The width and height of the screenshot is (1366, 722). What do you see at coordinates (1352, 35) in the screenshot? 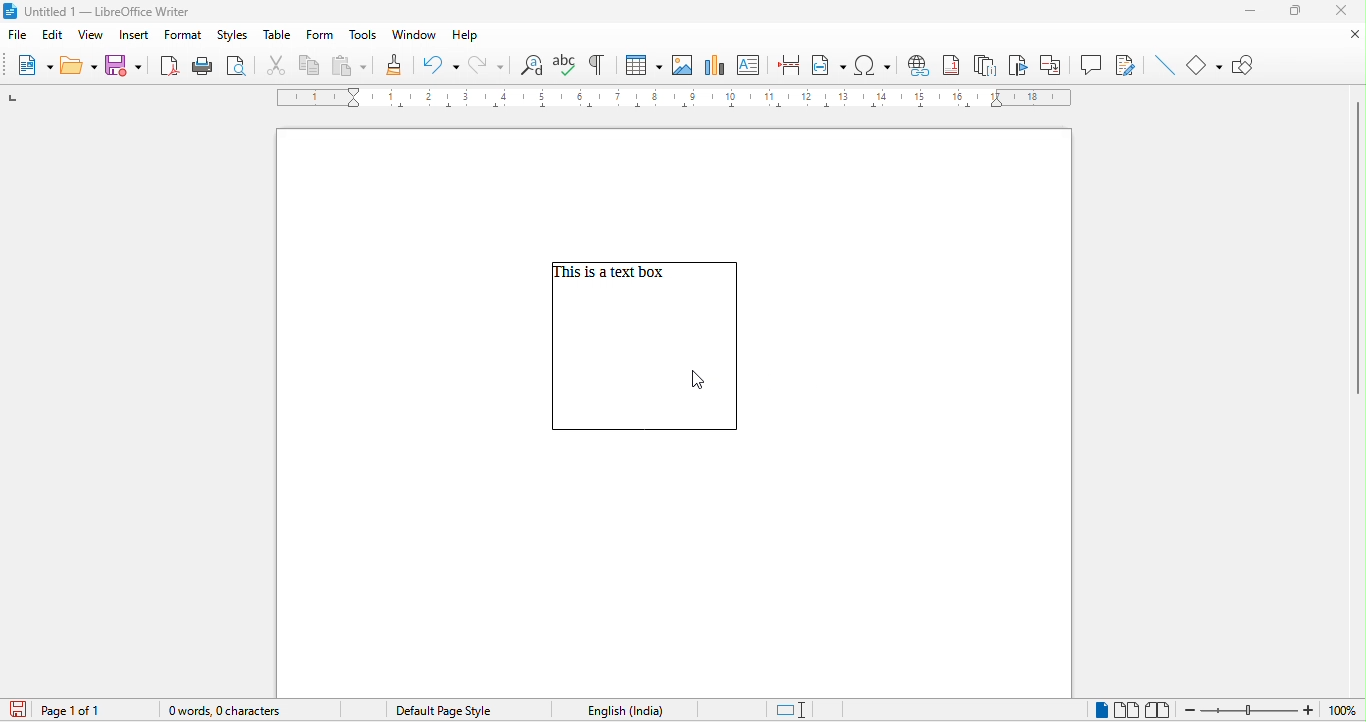
I see `close` at bounding box center [1352, 35].